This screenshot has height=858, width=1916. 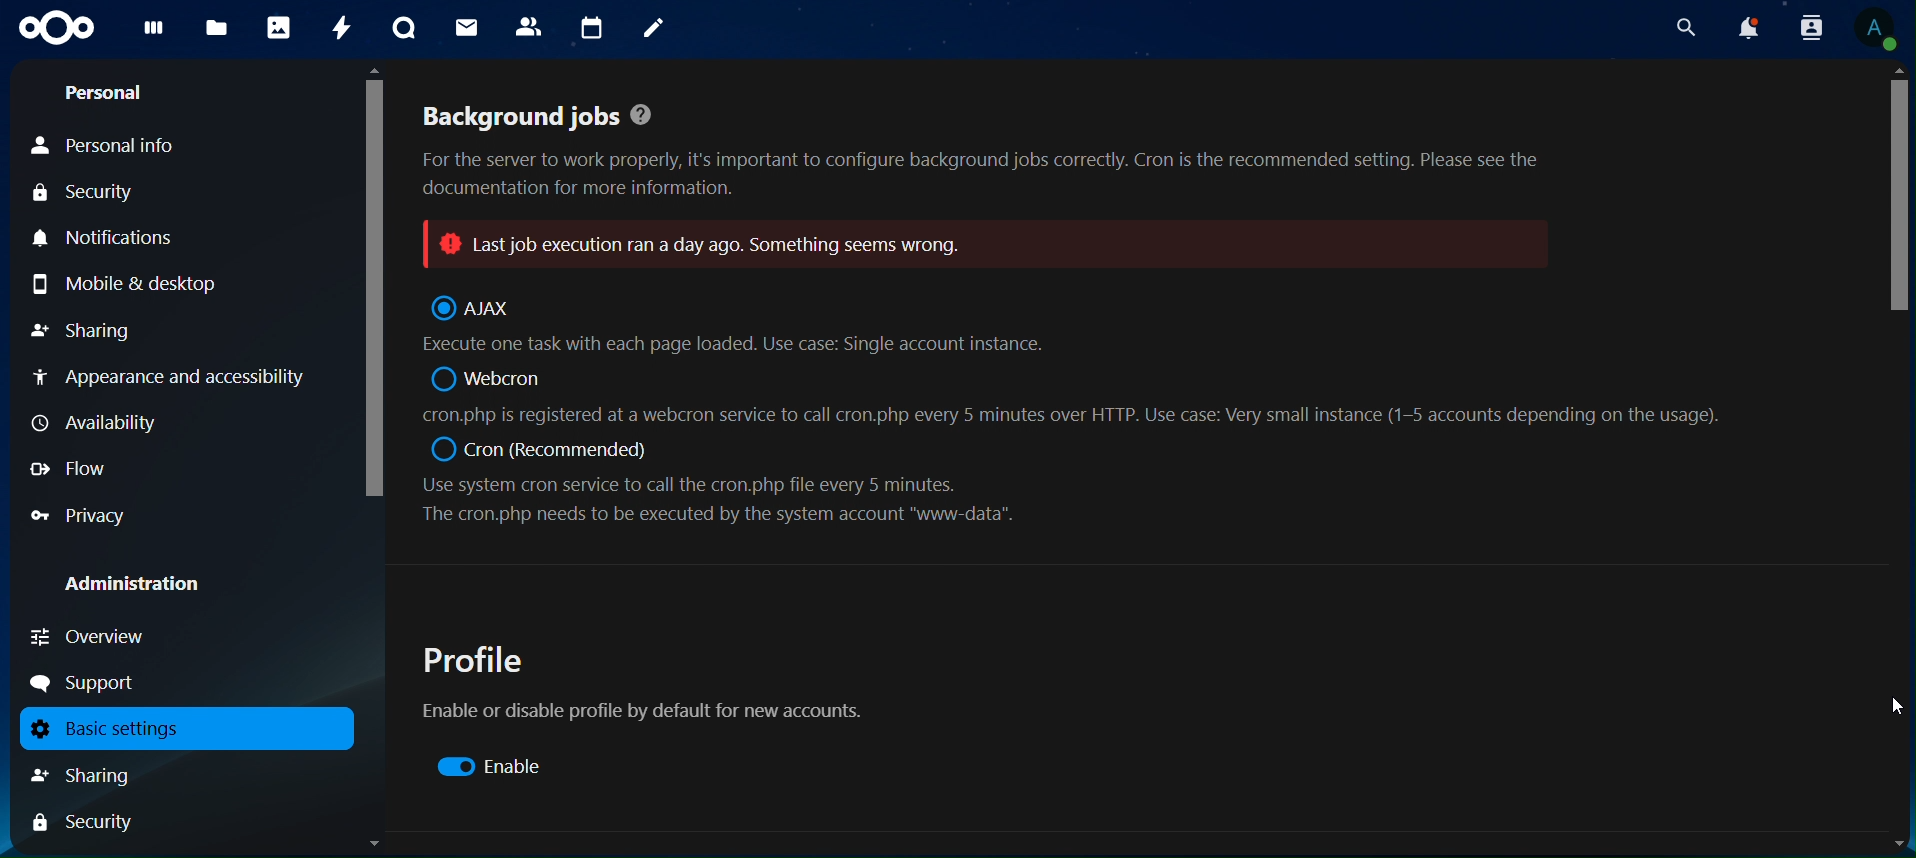 What do you see at coordinates (1072, 395) in the screenshot?
I see `Webcroncron.php is registered at a webcron service to call cron.php every 5 minutes over HTTP. Use case: Very small instance (1-5 accounts depending on the usage).` at bounding box center [1072, 395].